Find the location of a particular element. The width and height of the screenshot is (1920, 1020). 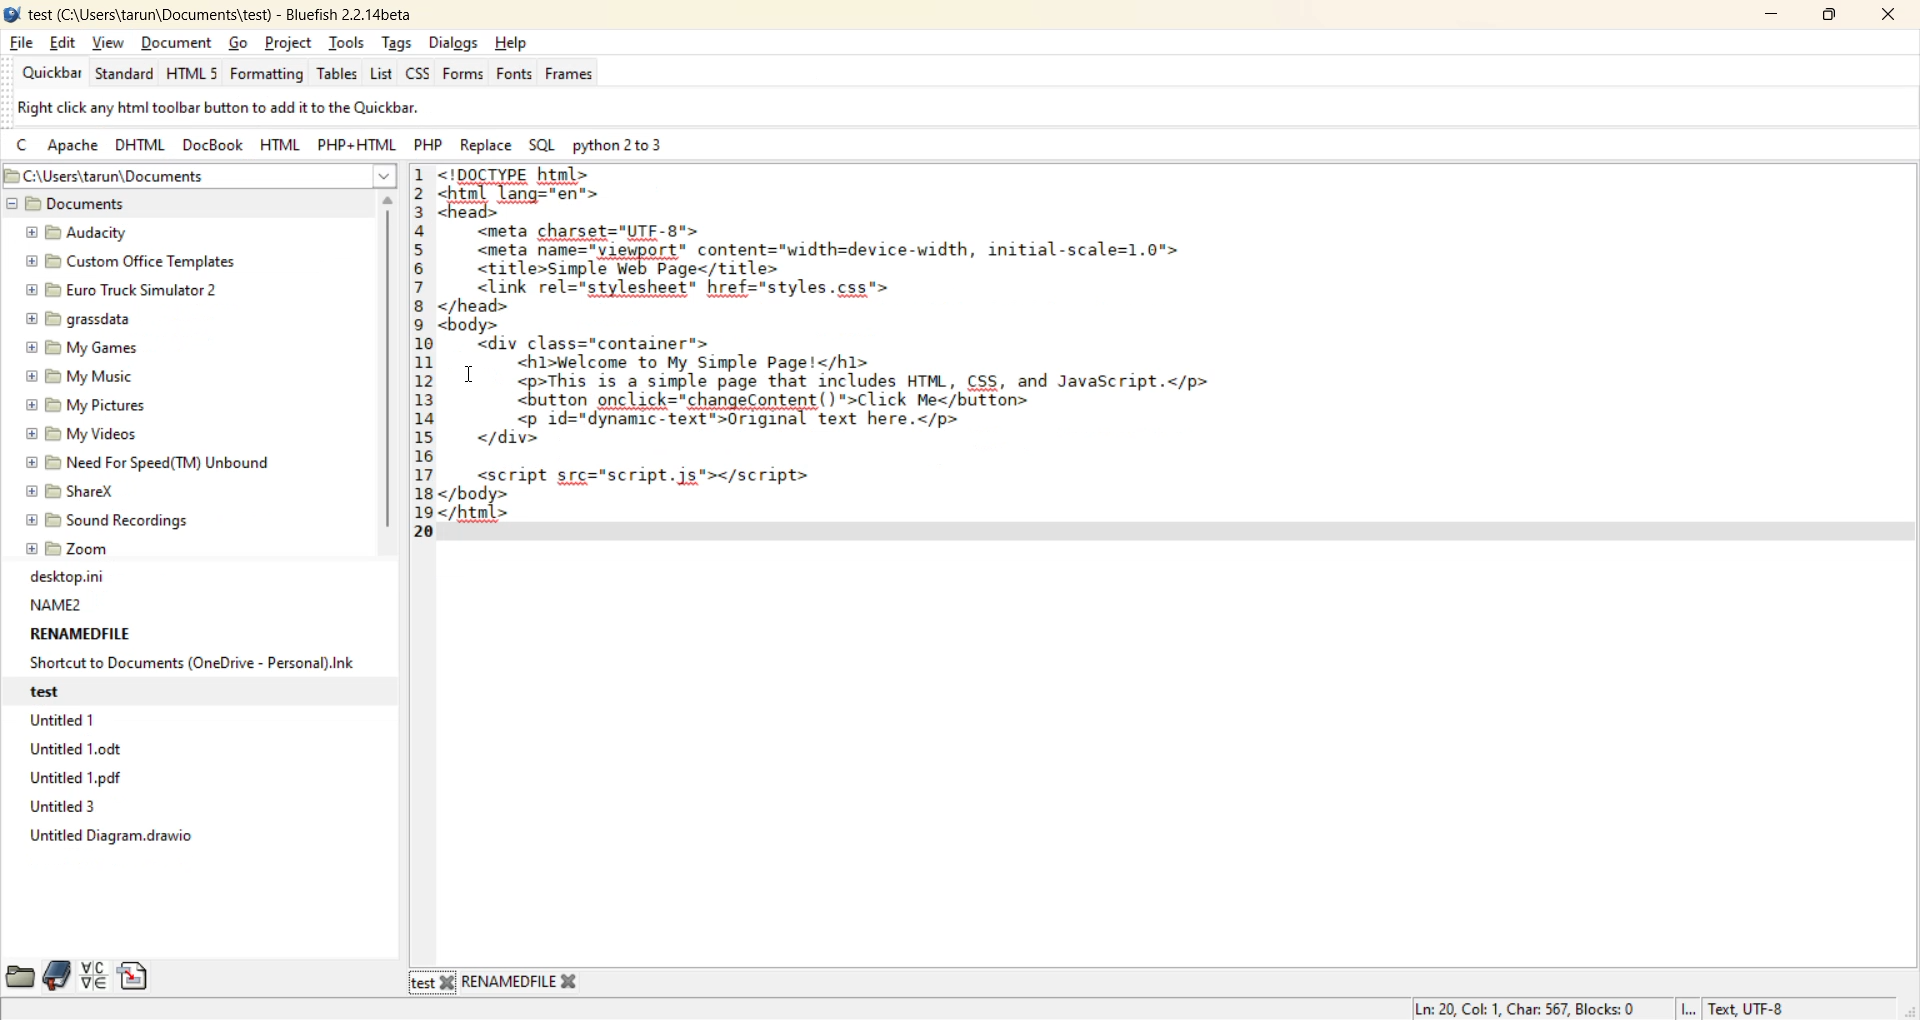

right click any html btoolbar button to add to the quickbar is located at coordinates (255, 108).